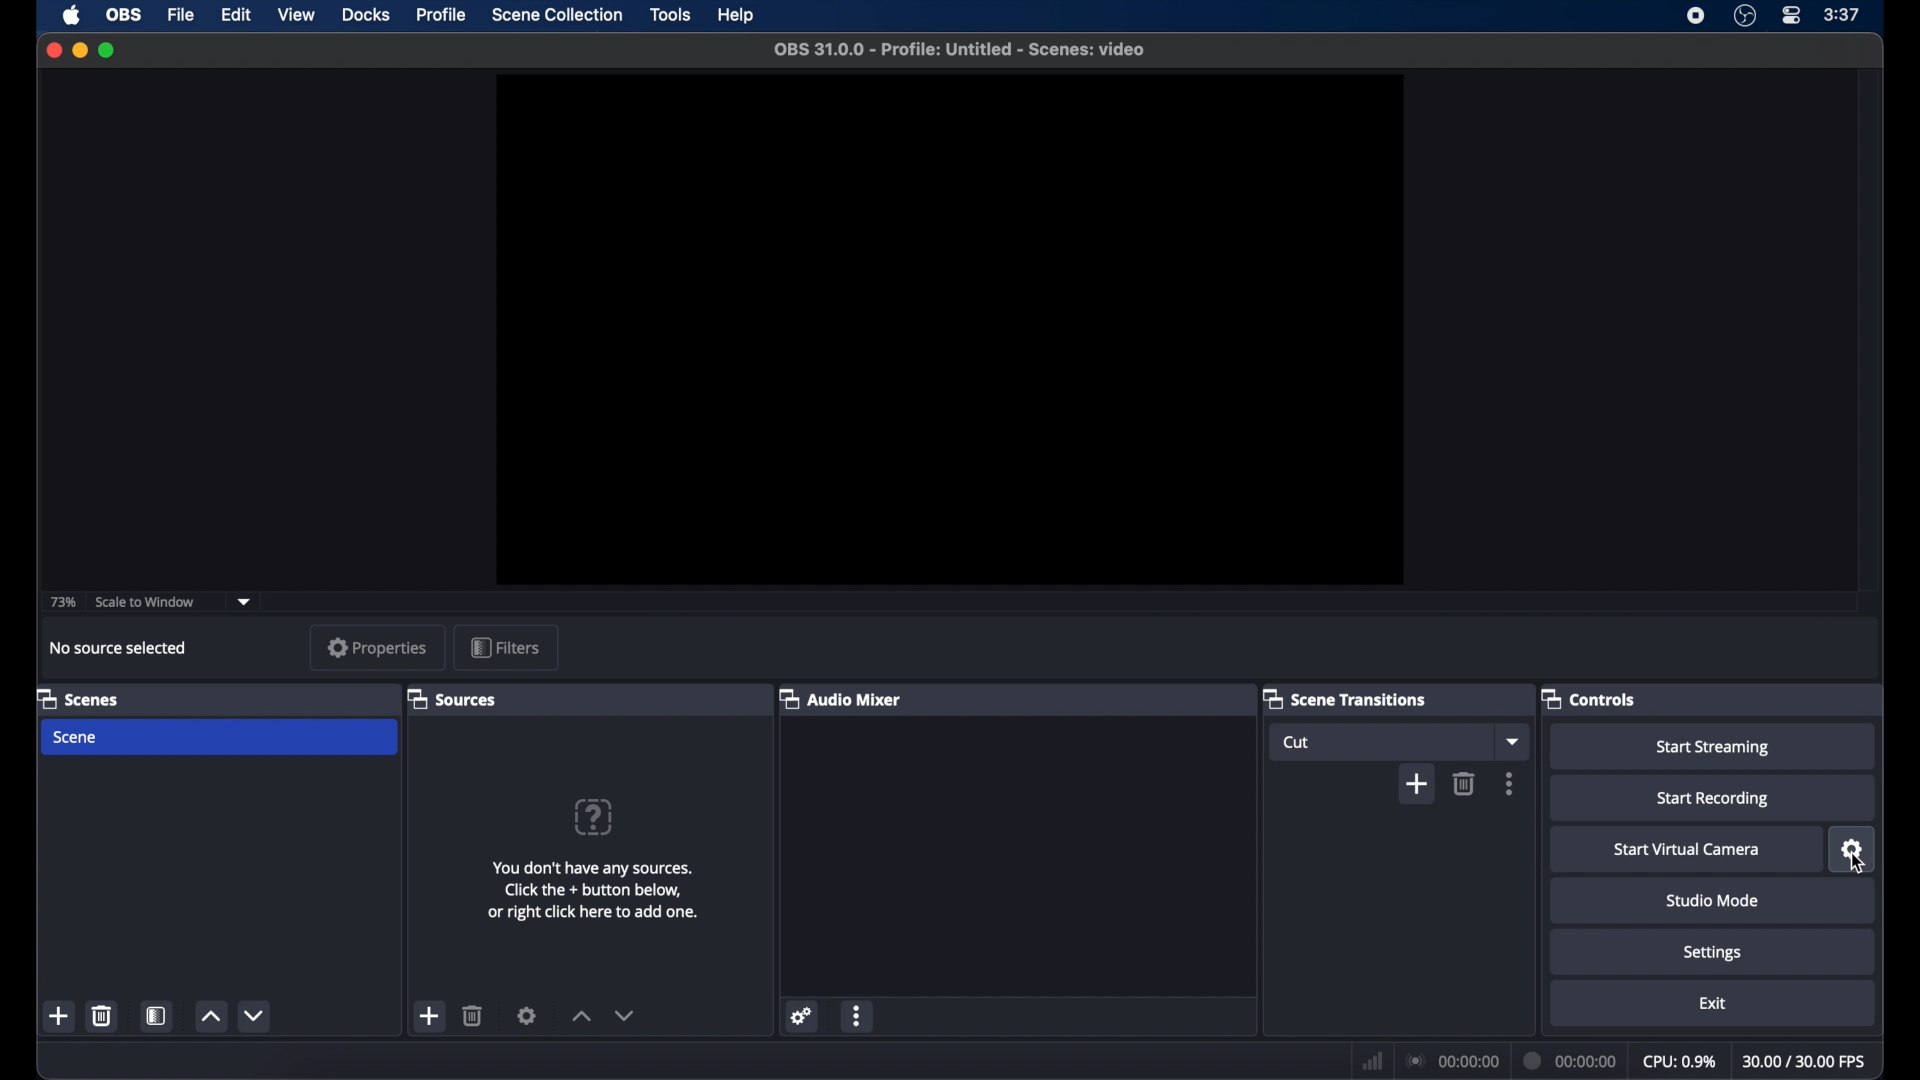 The width and height of the screenshot is (1920, 1080). I want to click on preview, so click(949, 329).